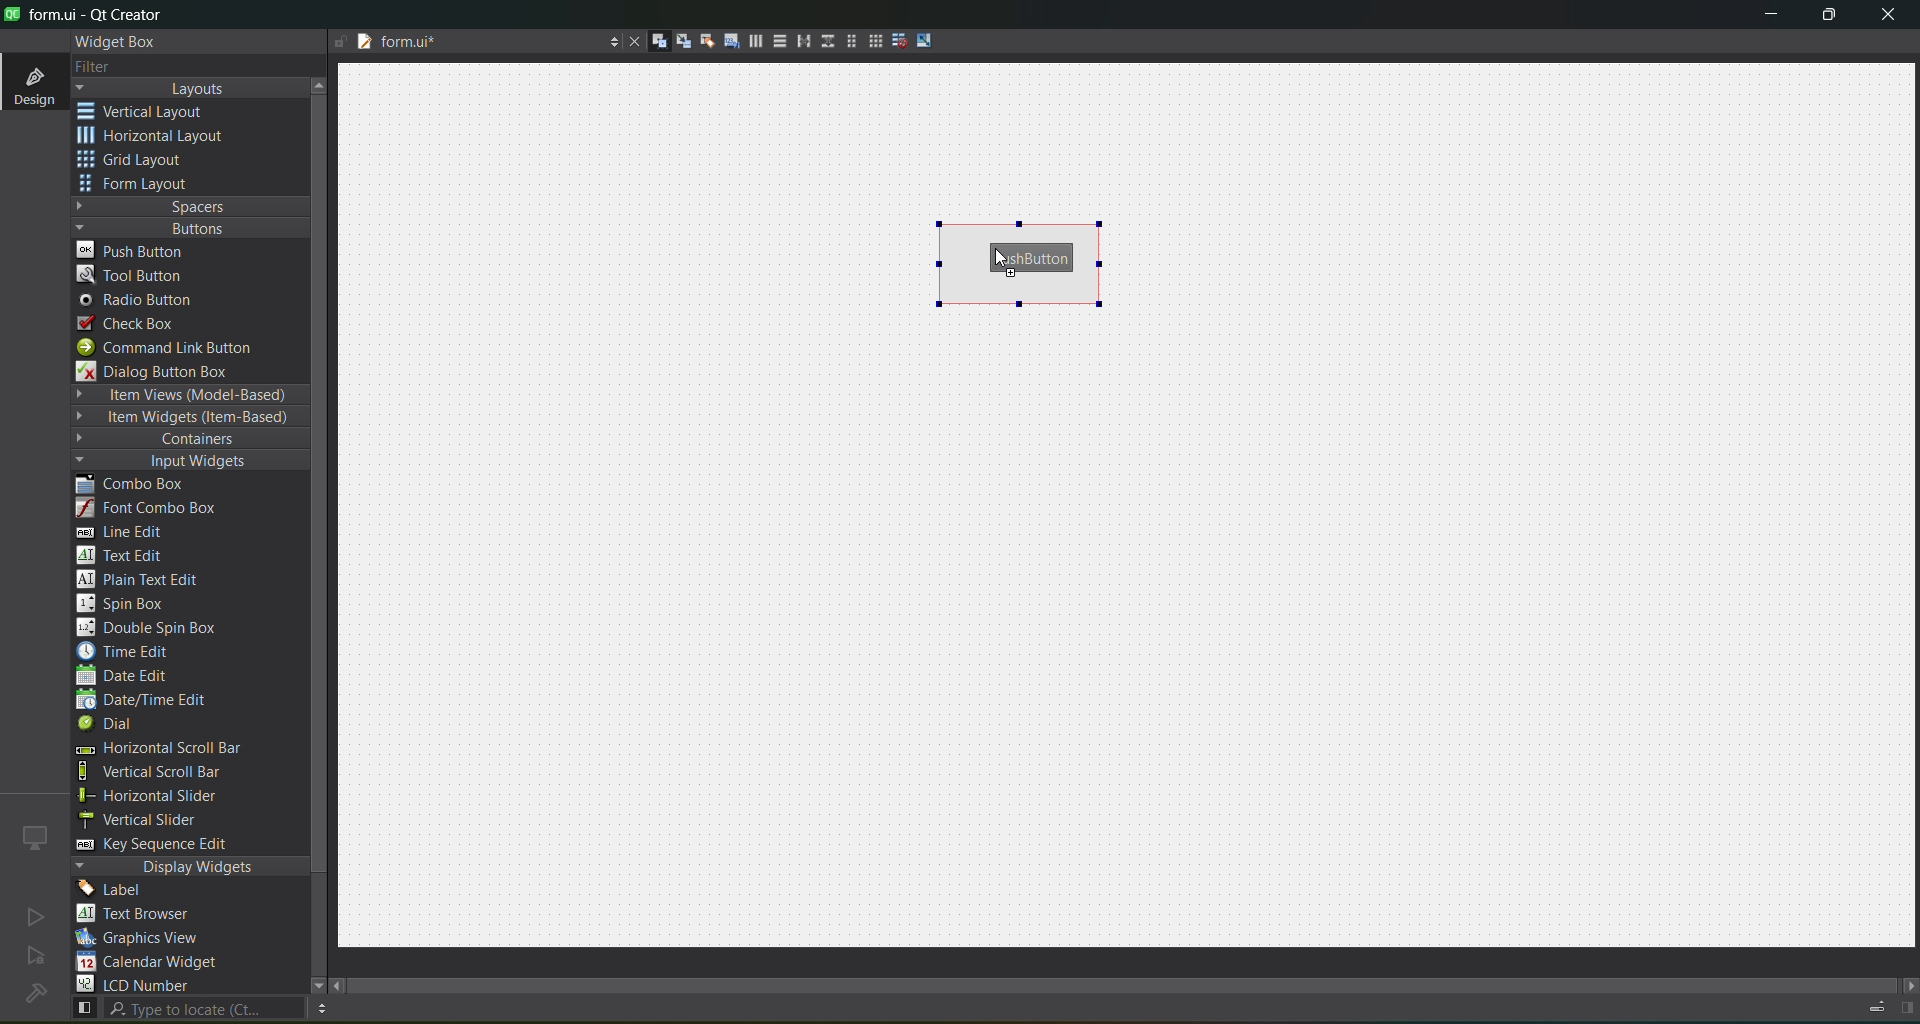 The height and width of the screenshot is (1024, 1920). I want to click on layouts, so click(190, 88).